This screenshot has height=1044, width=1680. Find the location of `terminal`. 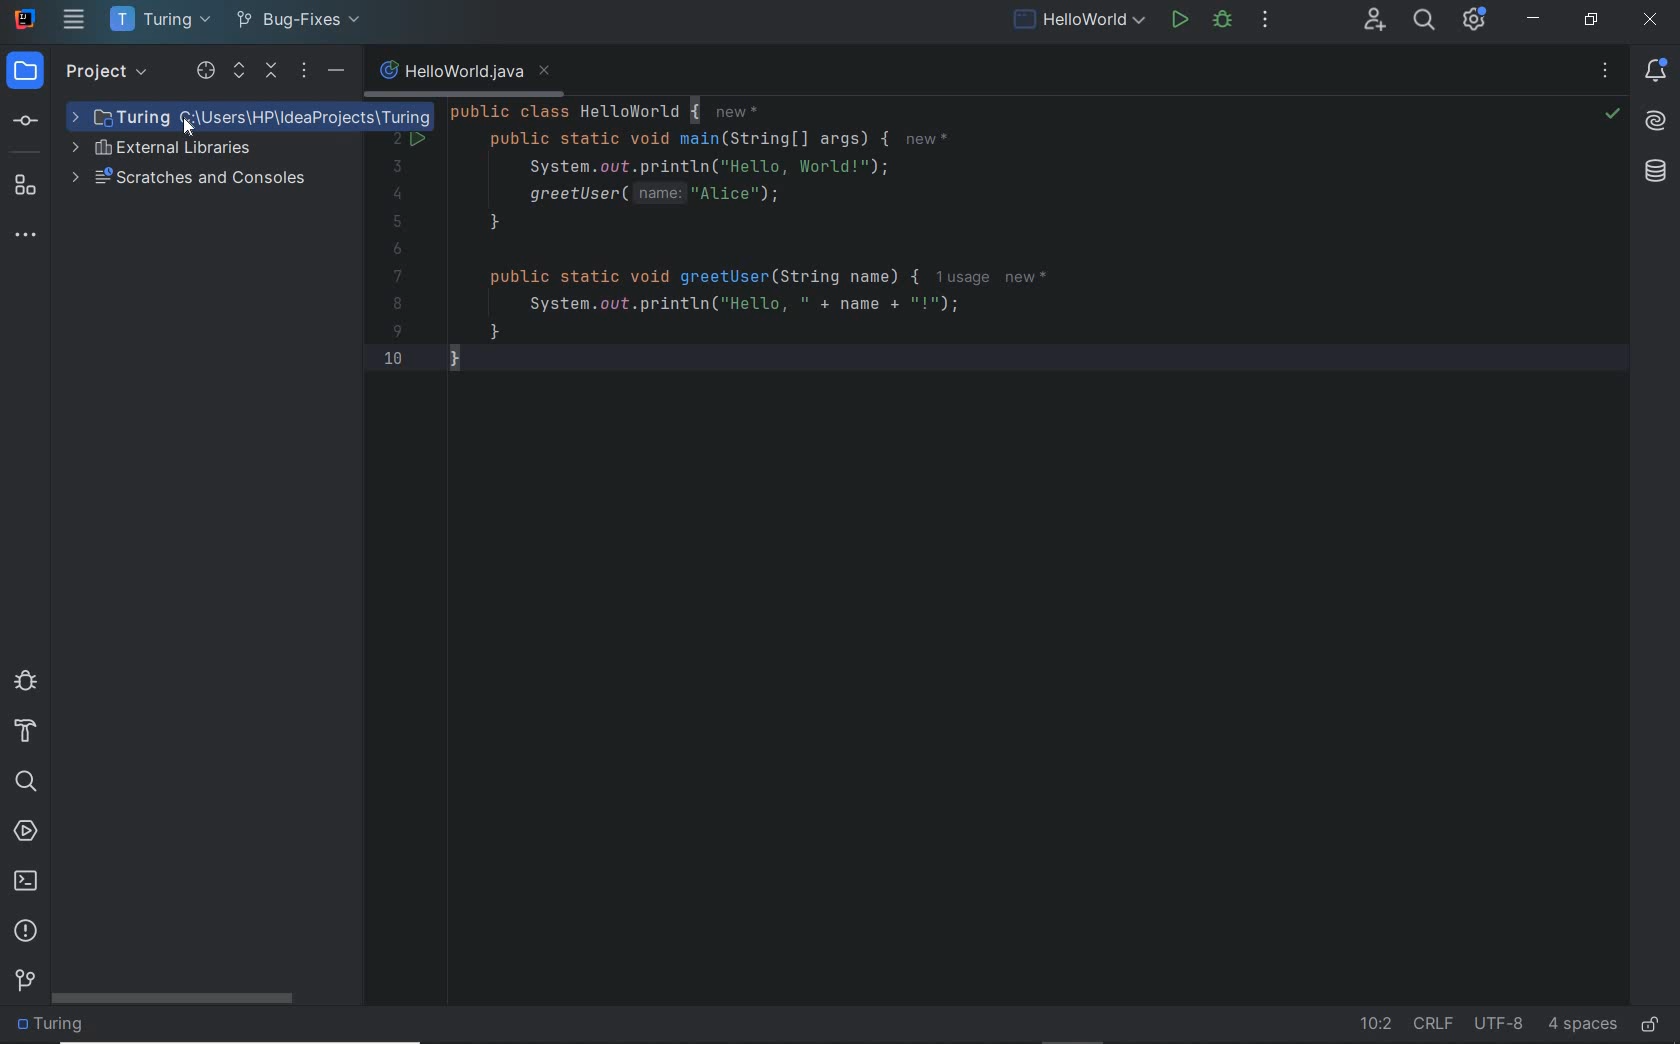

terminal is located at coordinates (27, 881).